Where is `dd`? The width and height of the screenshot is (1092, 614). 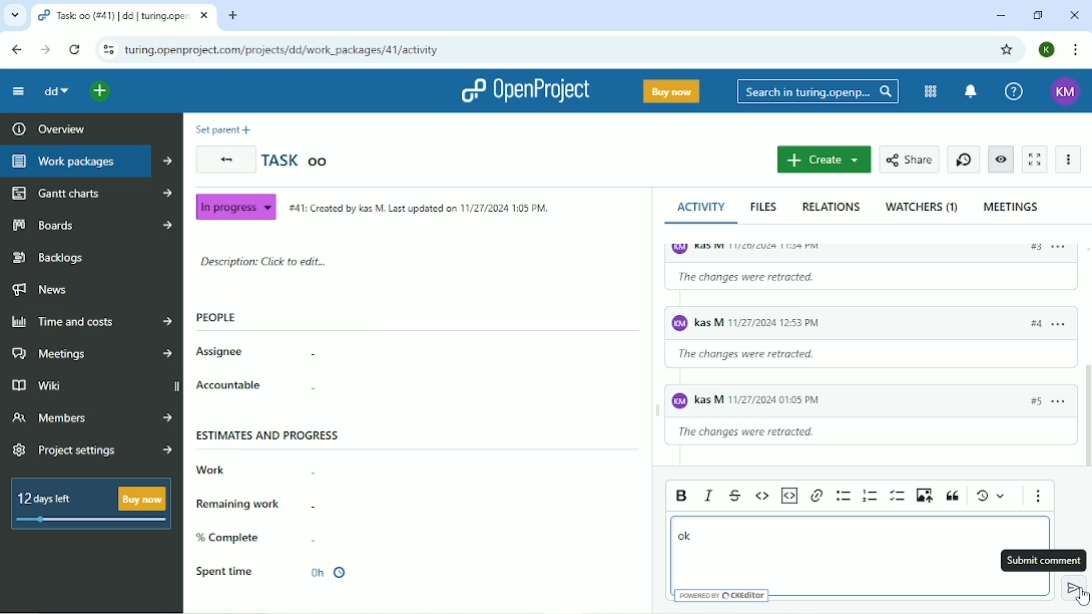 dd is located at coordinates (57, 93).